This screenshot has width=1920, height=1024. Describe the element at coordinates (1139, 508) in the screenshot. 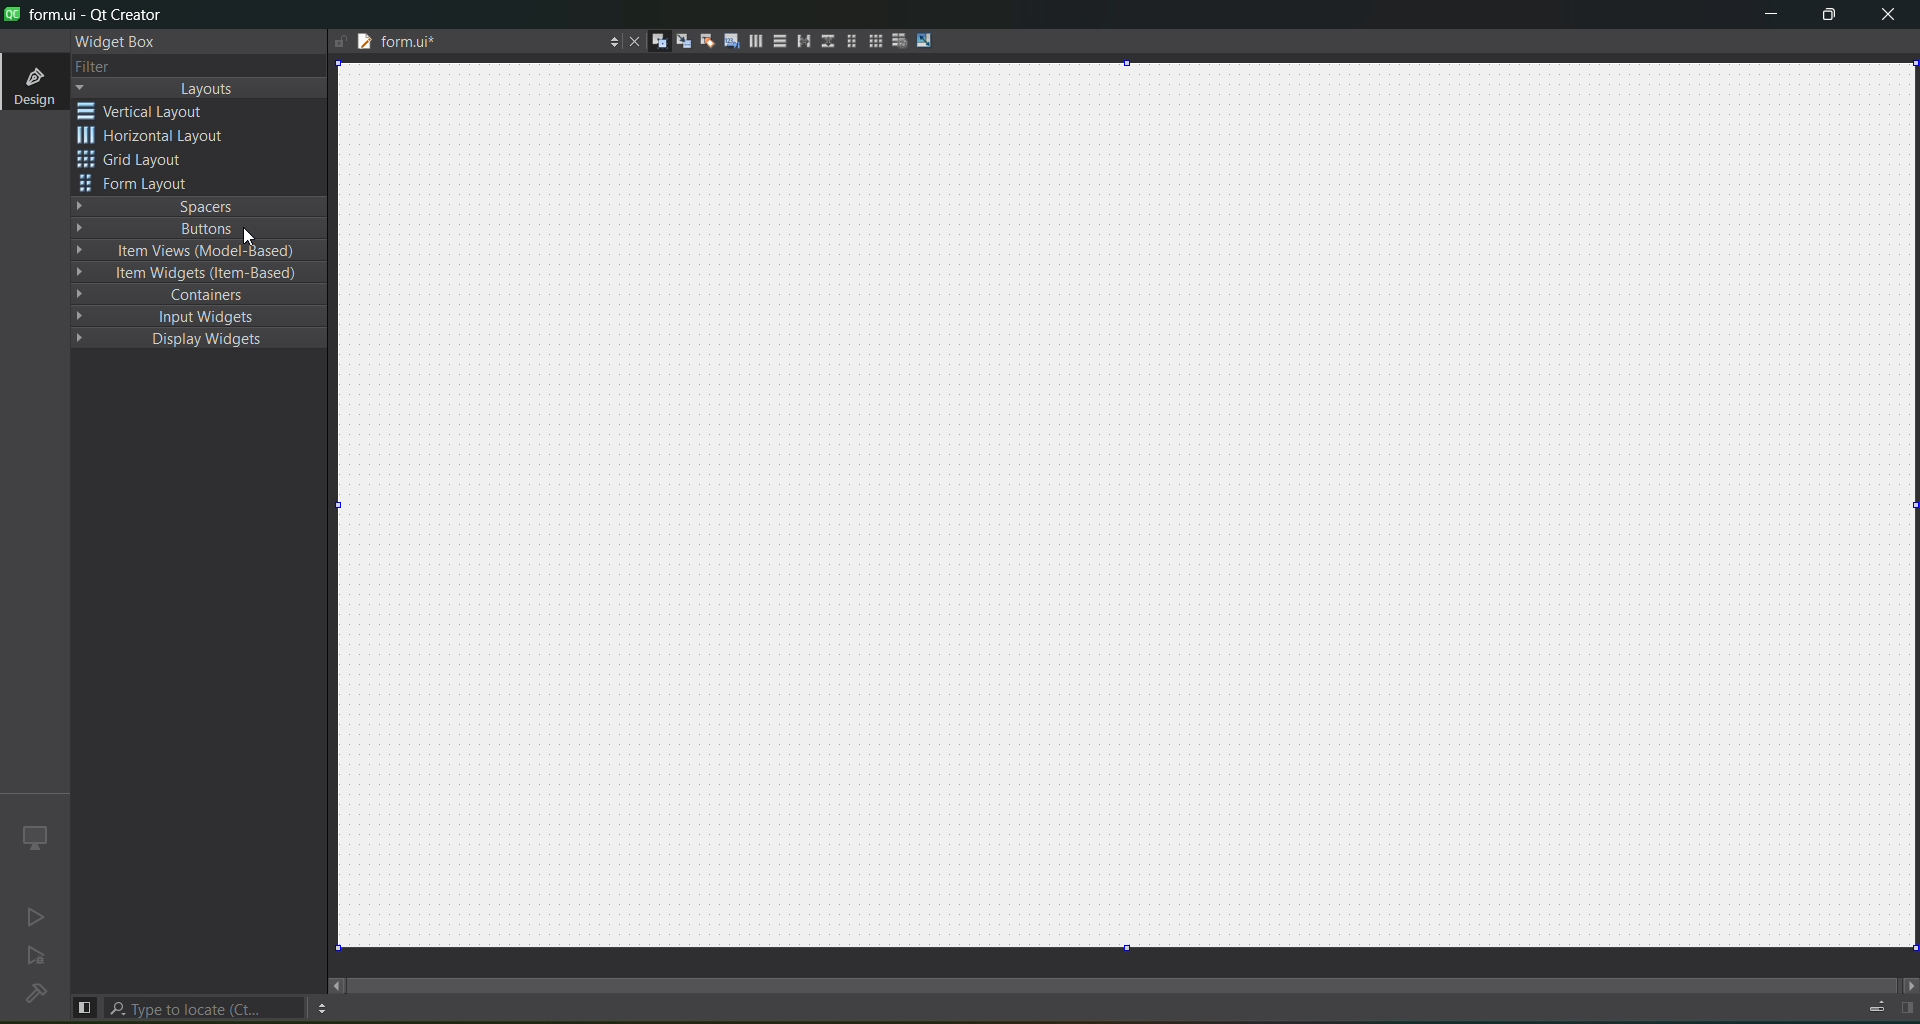

I see `canvas` at that location.